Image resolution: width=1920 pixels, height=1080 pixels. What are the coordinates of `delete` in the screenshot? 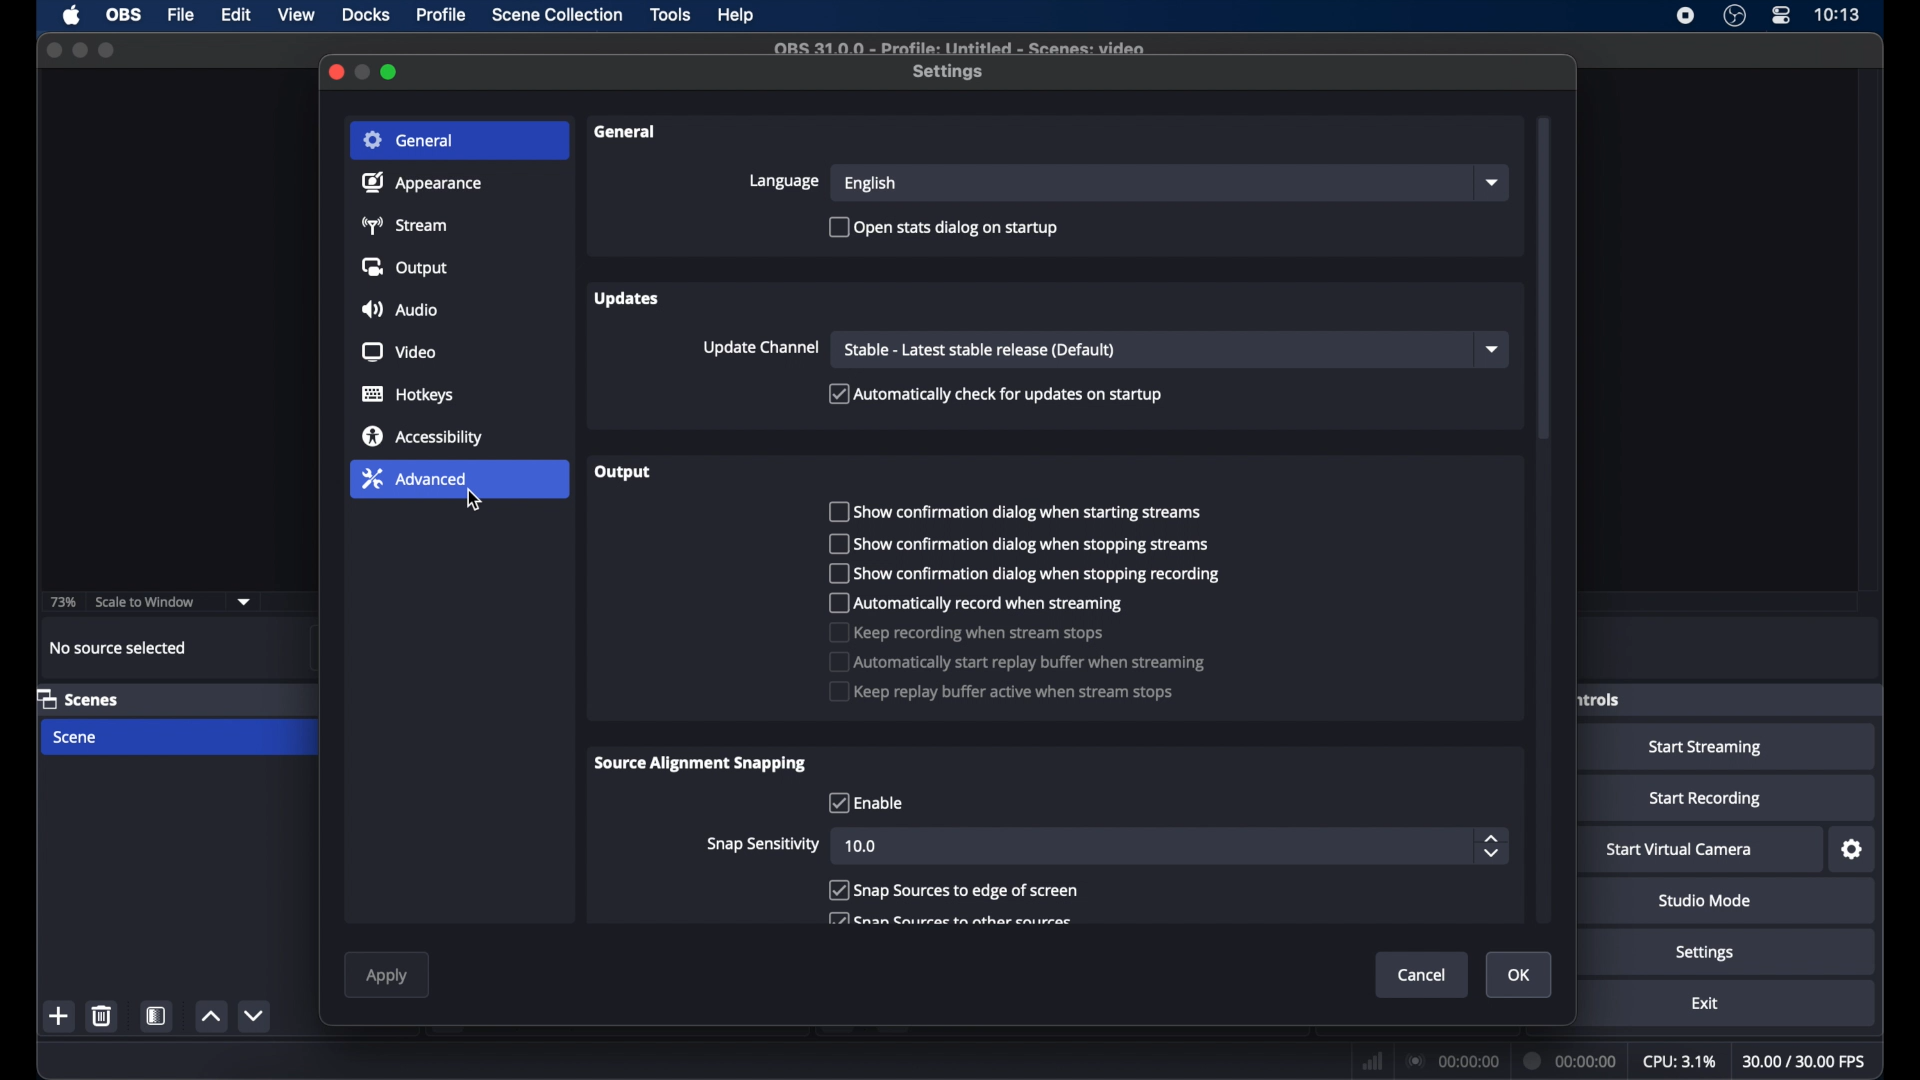 It's located at (101, 1015).